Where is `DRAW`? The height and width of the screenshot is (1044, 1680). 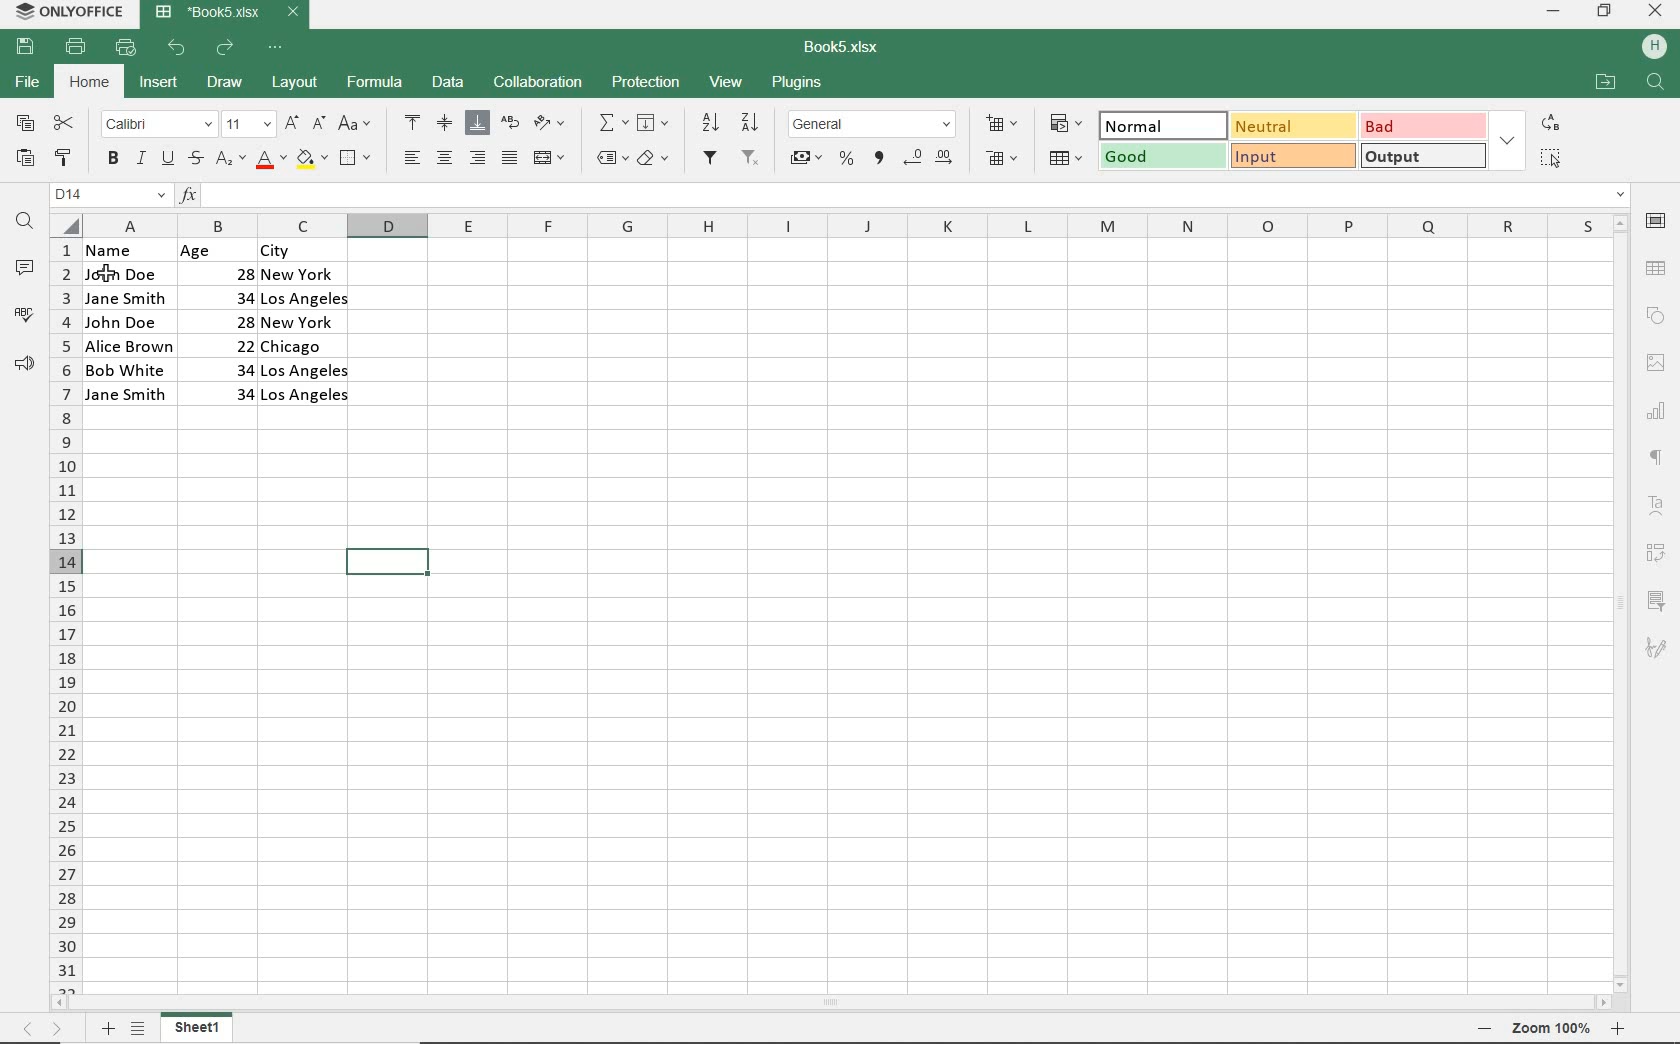
DRAW is located at coordinates (226, 82).